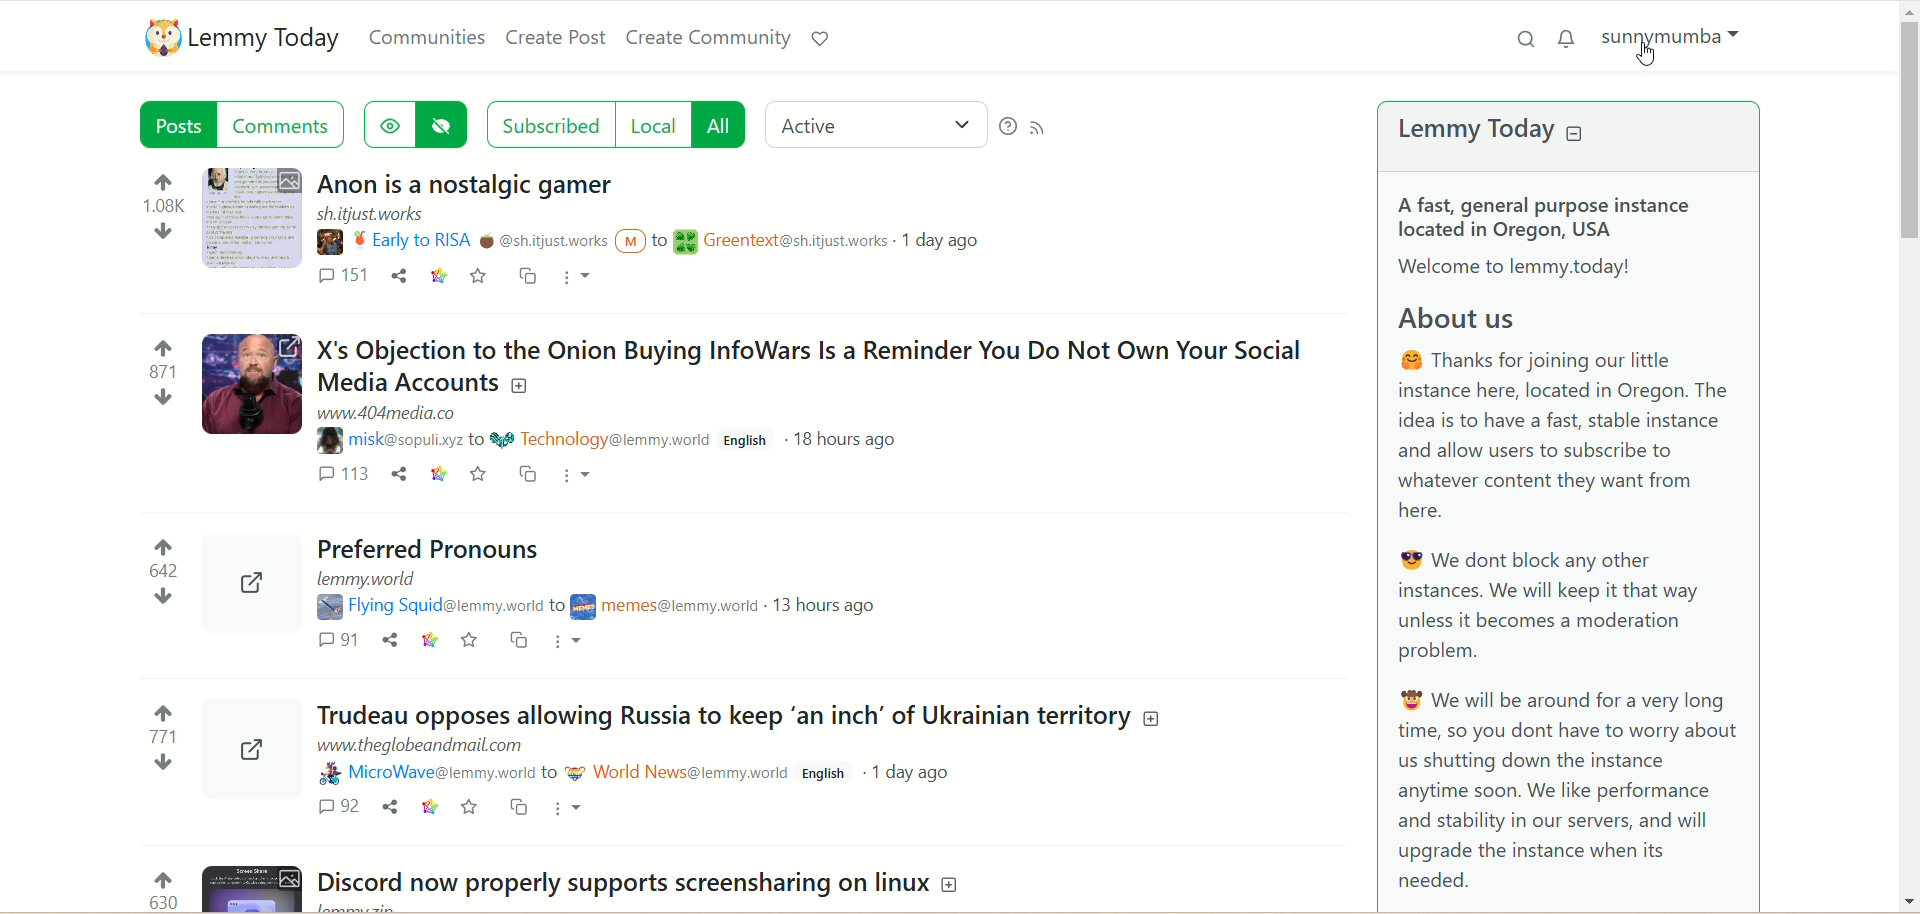  I want to click on Cross post, so click(518, 640).